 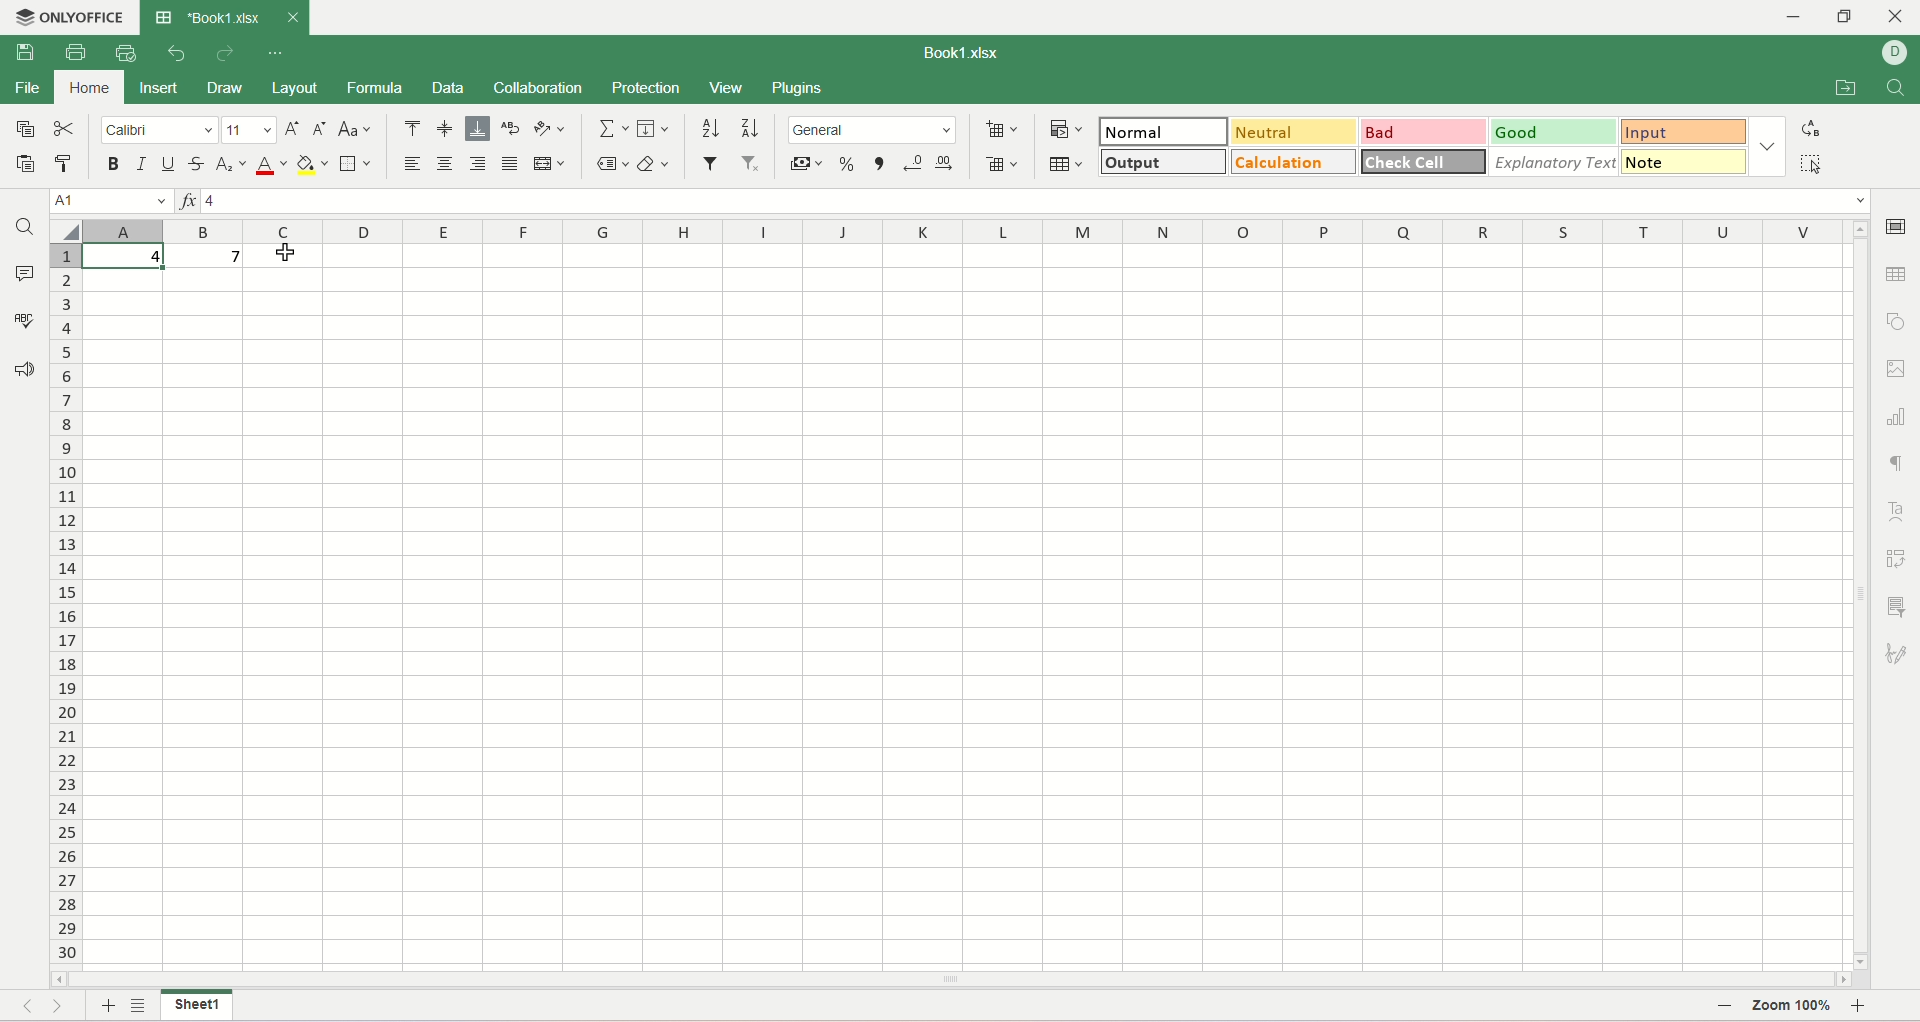 What do you see at coordinates (1896, 318) in the screenshot?
I see `object settings` at bounding box center [1896, 318].